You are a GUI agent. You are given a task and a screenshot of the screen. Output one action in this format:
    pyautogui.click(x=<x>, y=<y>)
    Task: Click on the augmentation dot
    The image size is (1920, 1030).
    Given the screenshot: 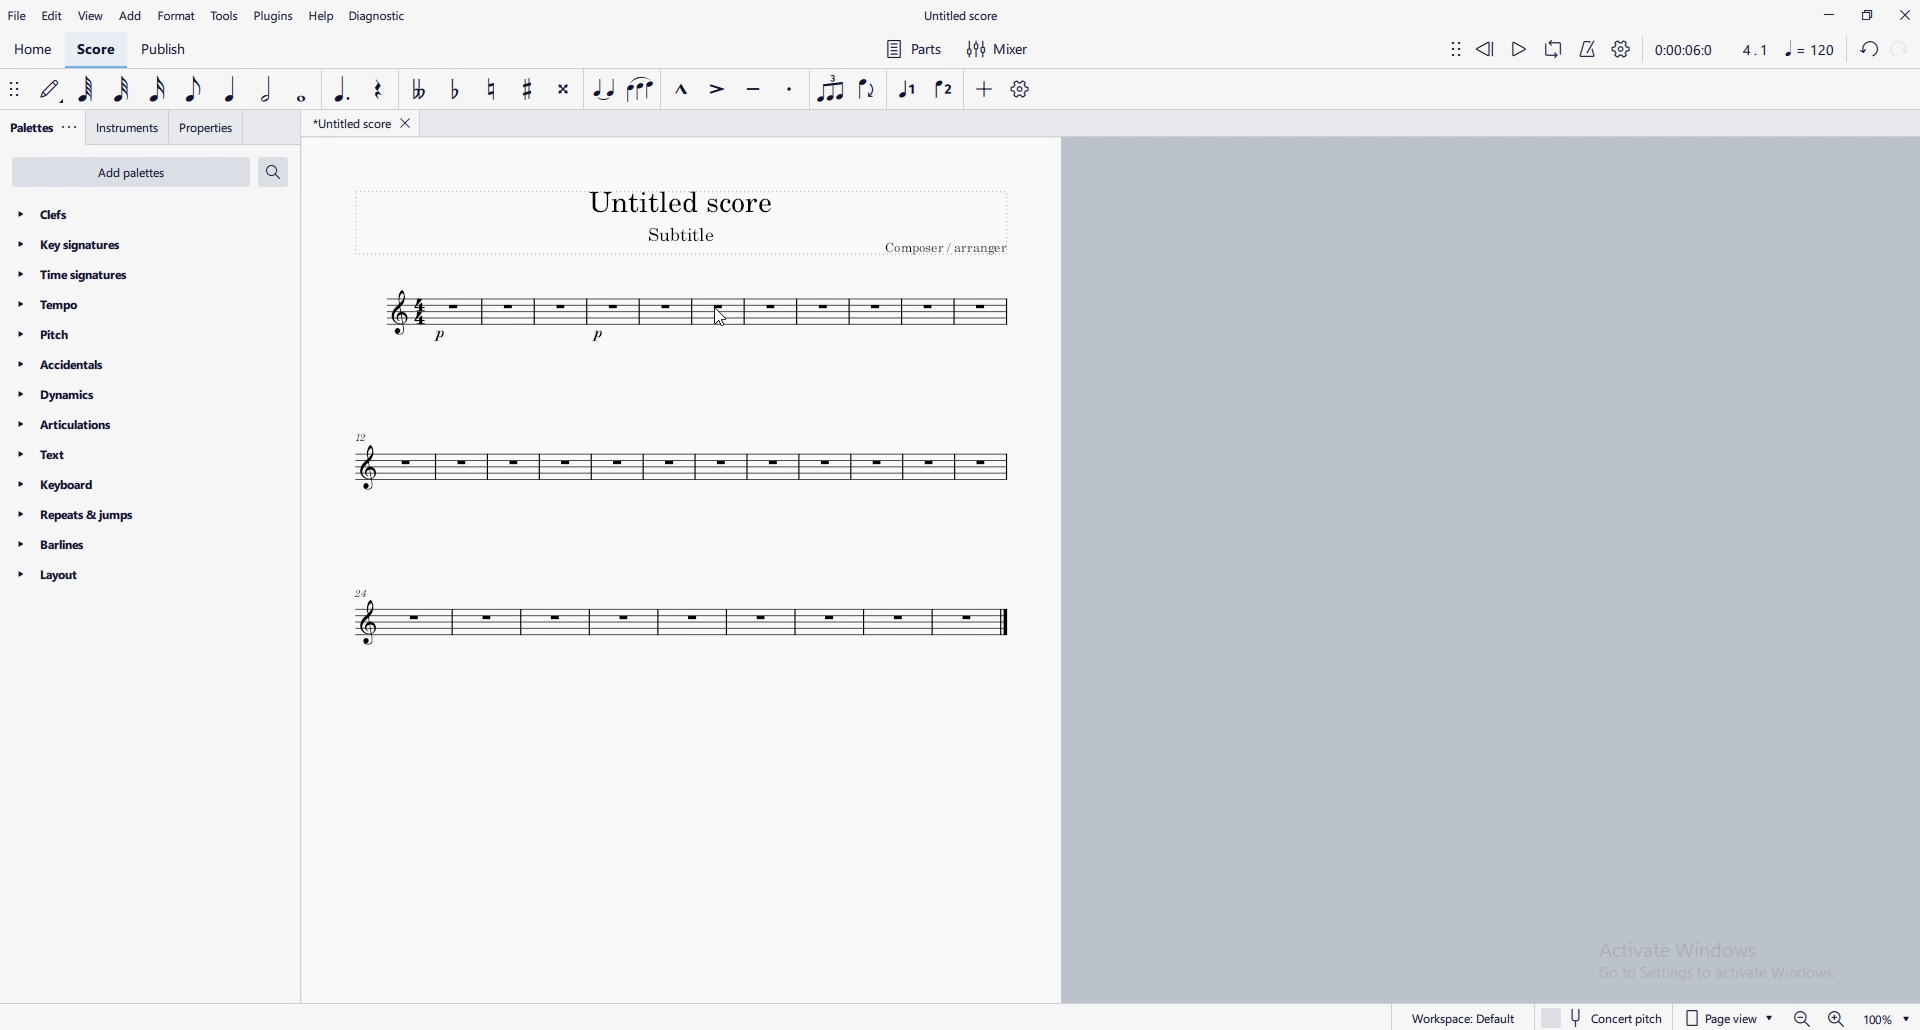 What is the action you would take?
    pyautogui.click(x=342, y=90)
    